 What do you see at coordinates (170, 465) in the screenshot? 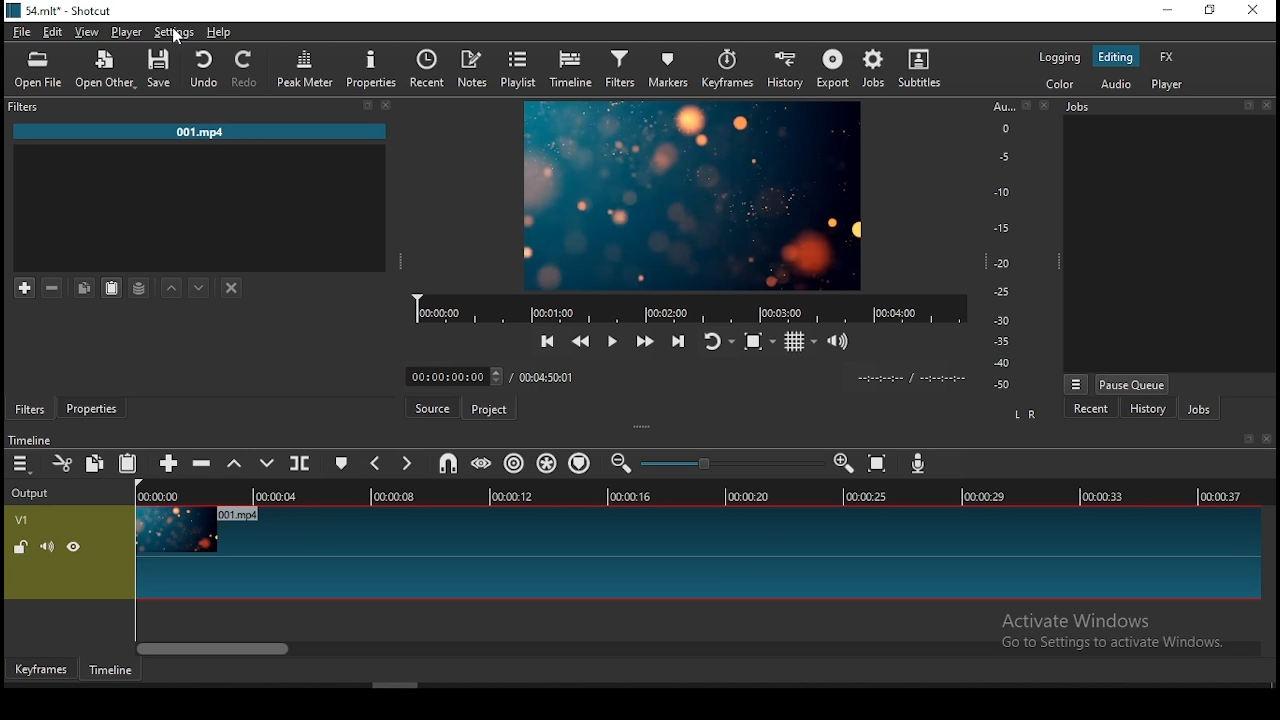
I see `append` at bounding box center [170, 465].